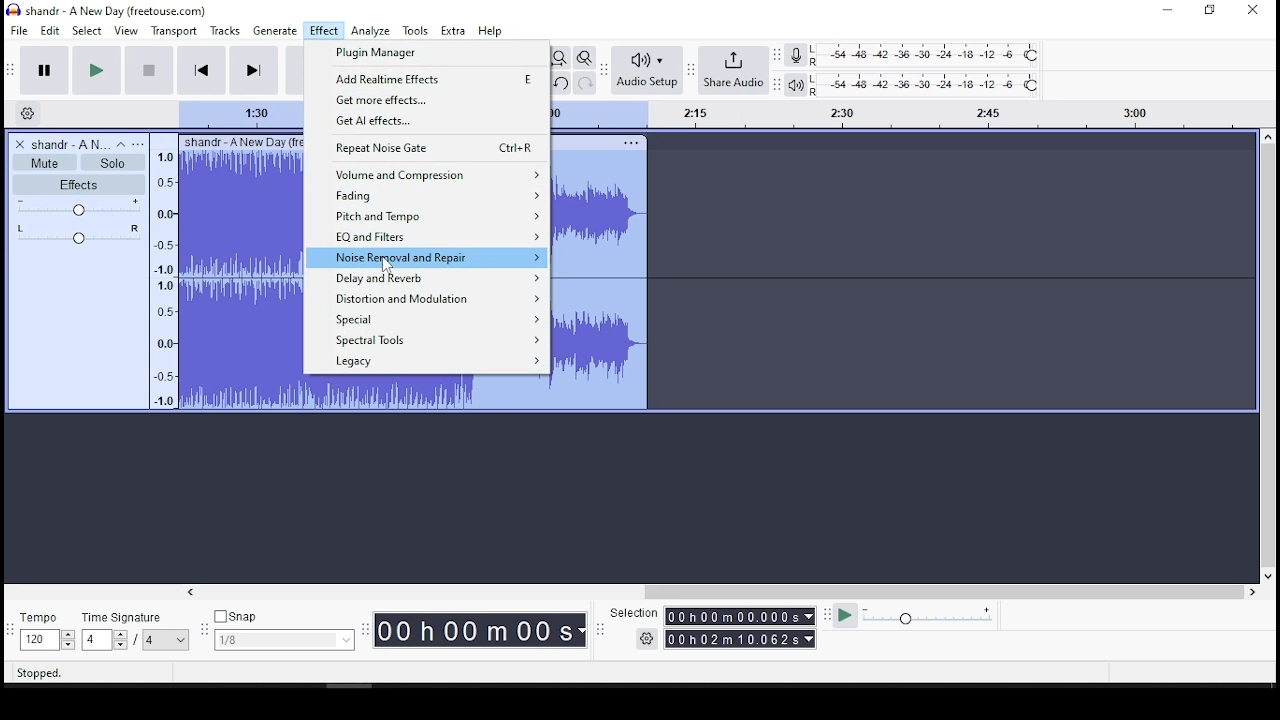 The width and height of the screenshot is (1280, 720). What do you see at coordinates (44, 69) in the screenshot?
I see `` at bounding box center [44, 69].